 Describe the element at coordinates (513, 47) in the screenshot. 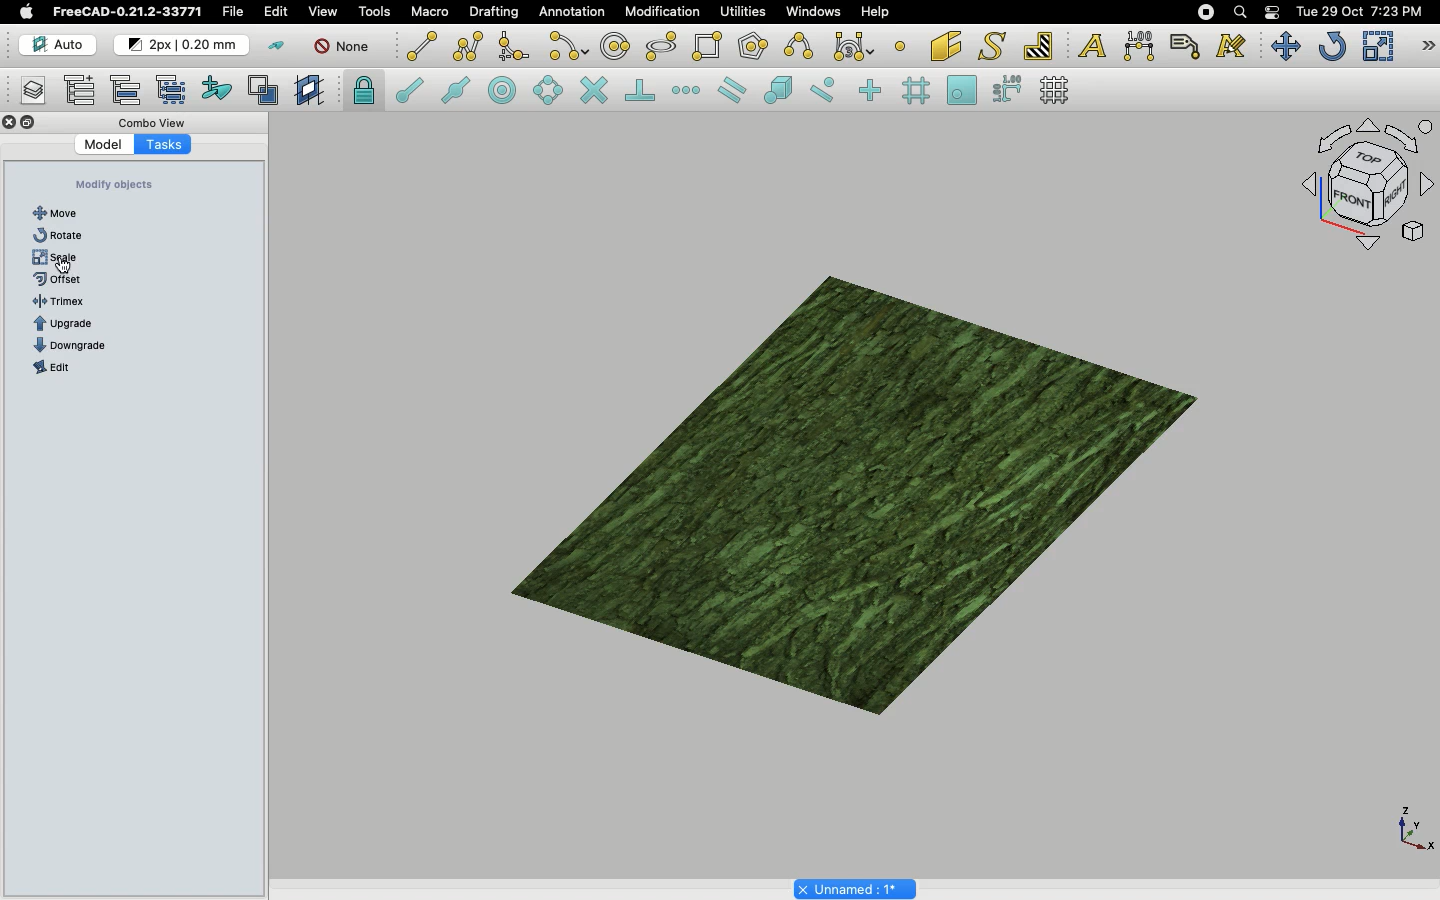

I see `Fillet` at that location.